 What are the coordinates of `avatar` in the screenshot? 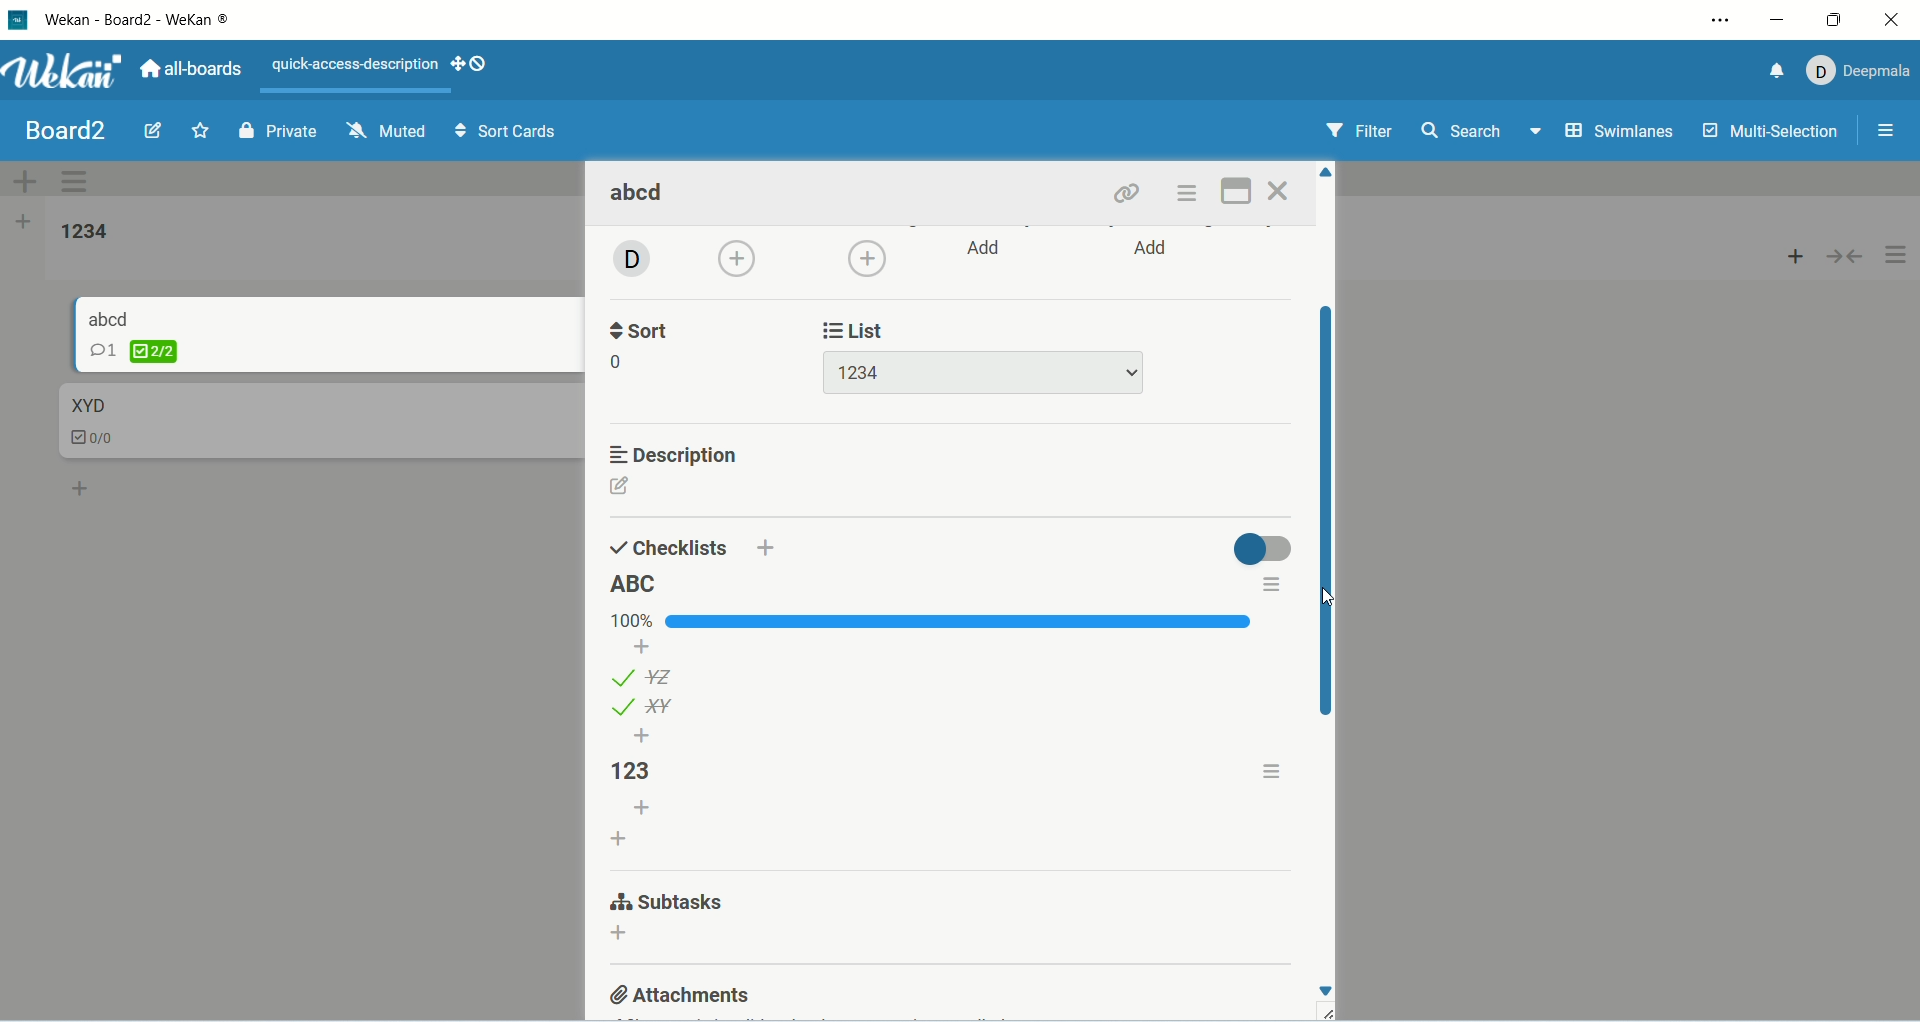 It's located at (629, 261).